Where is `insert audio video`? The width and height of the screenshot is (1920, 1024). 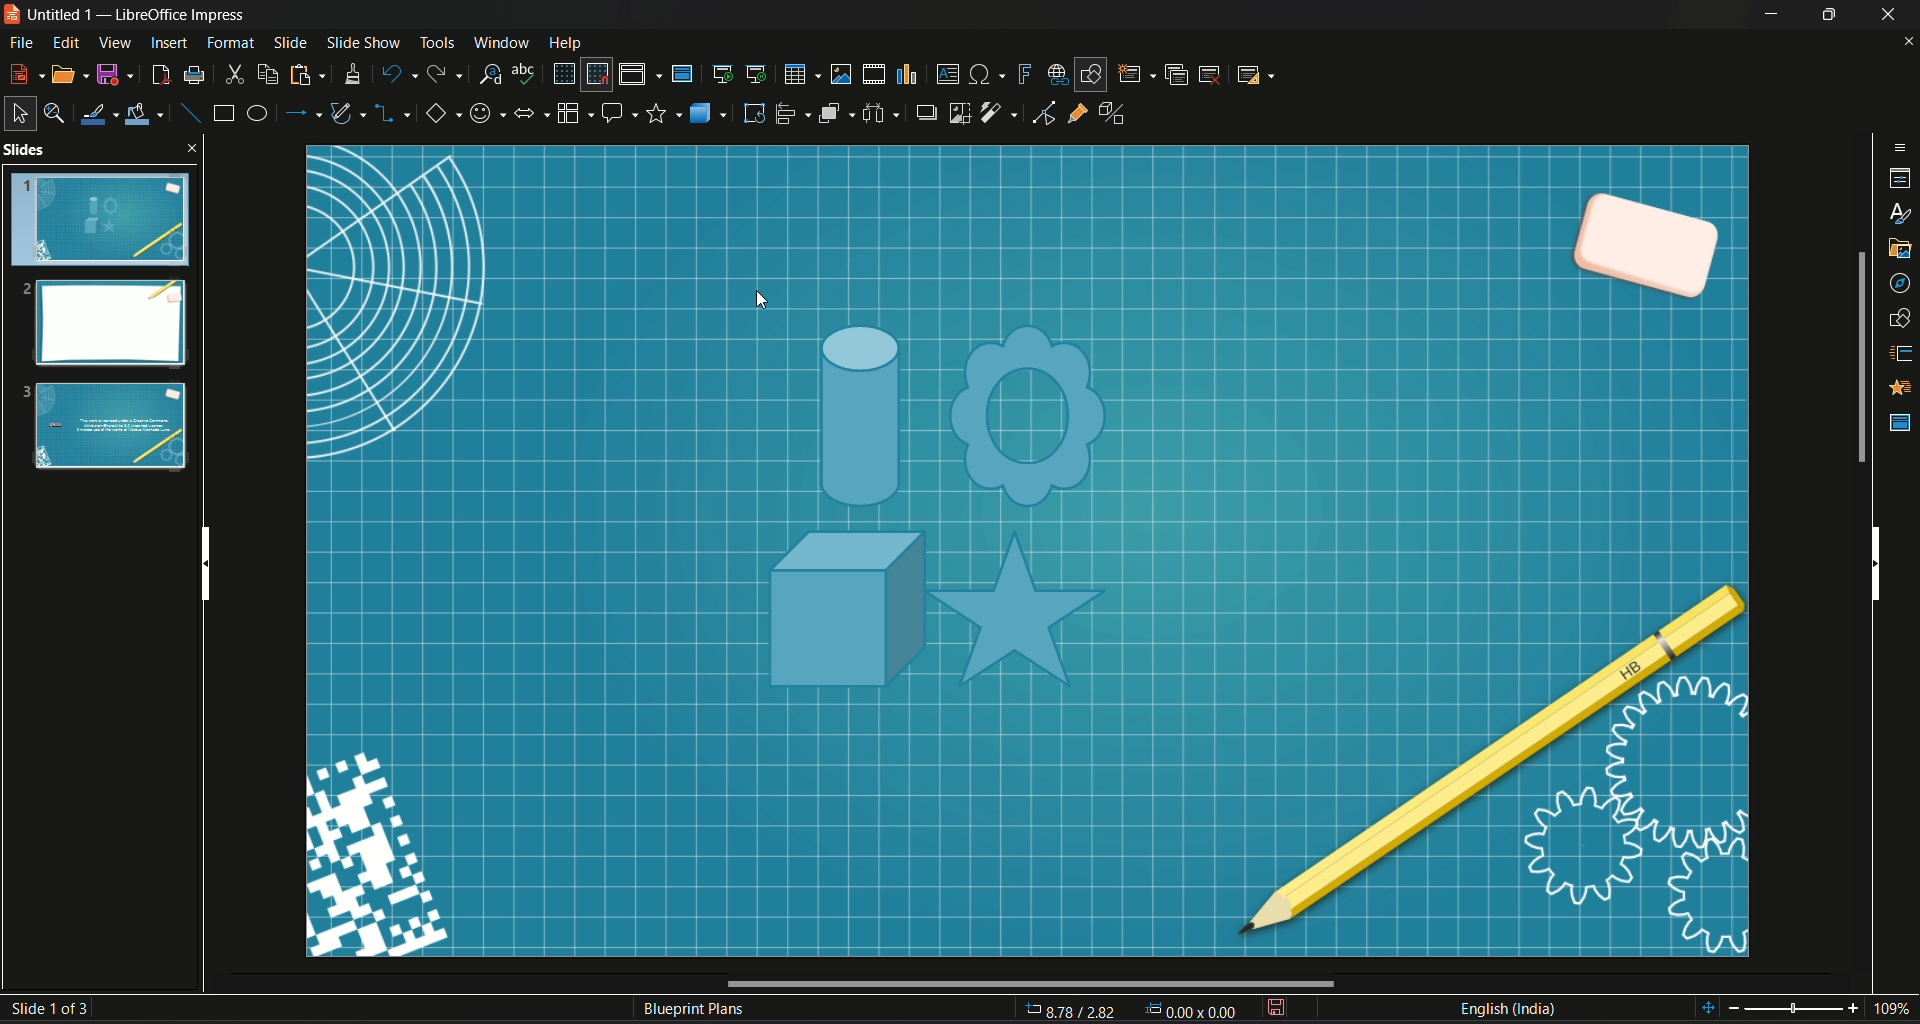
insert audio video is located at coordinates (872, 74).